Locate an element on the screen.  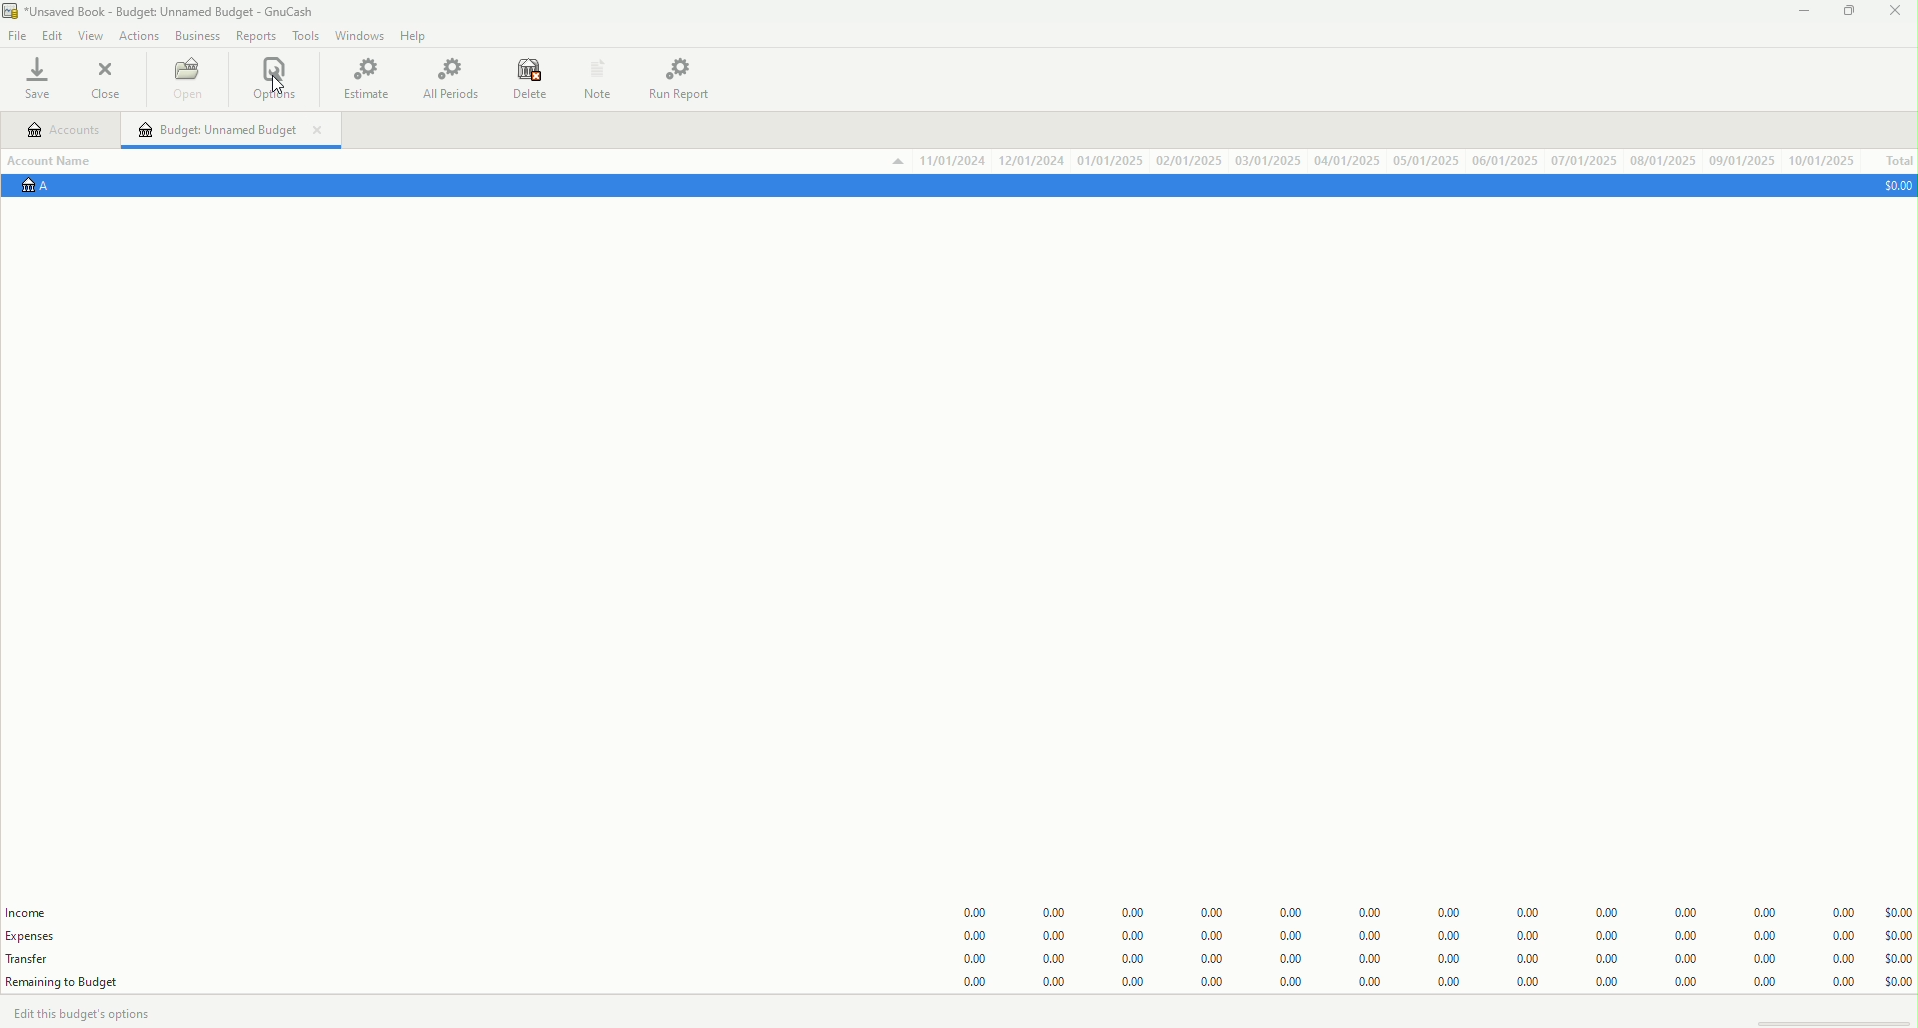
Accounts is located at coordinates (65, 132).